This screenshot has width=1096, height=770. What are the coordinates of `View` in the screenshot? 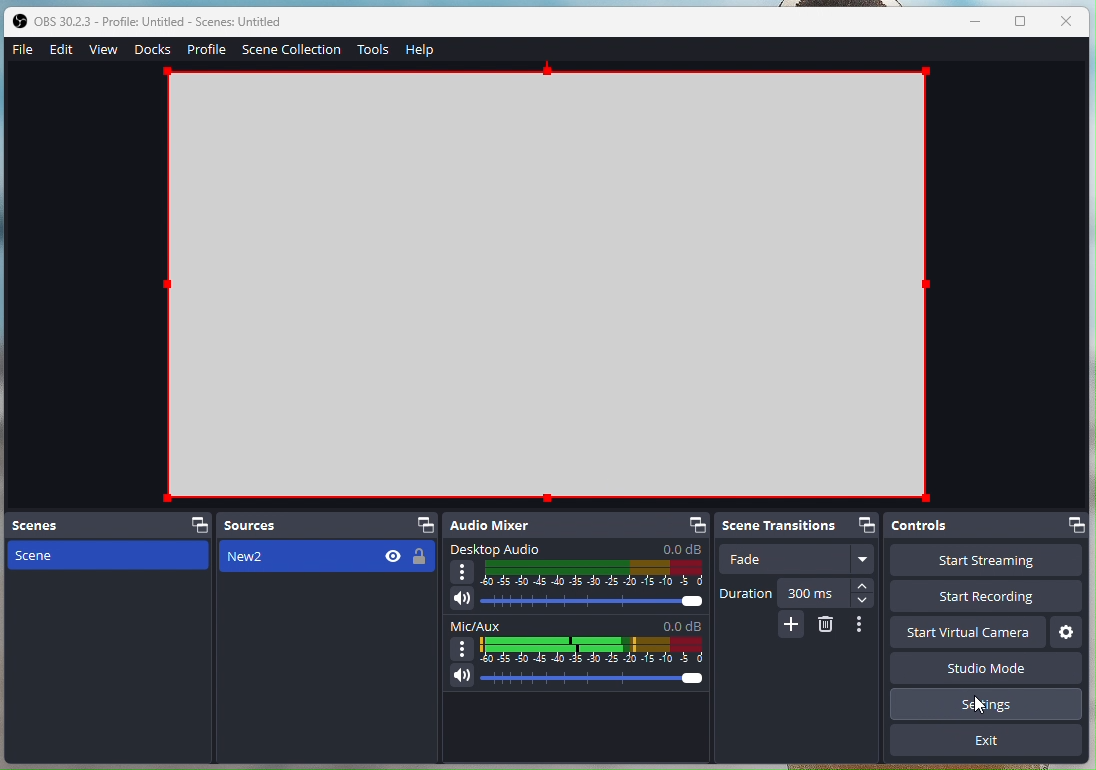 It's located at (105, 48).